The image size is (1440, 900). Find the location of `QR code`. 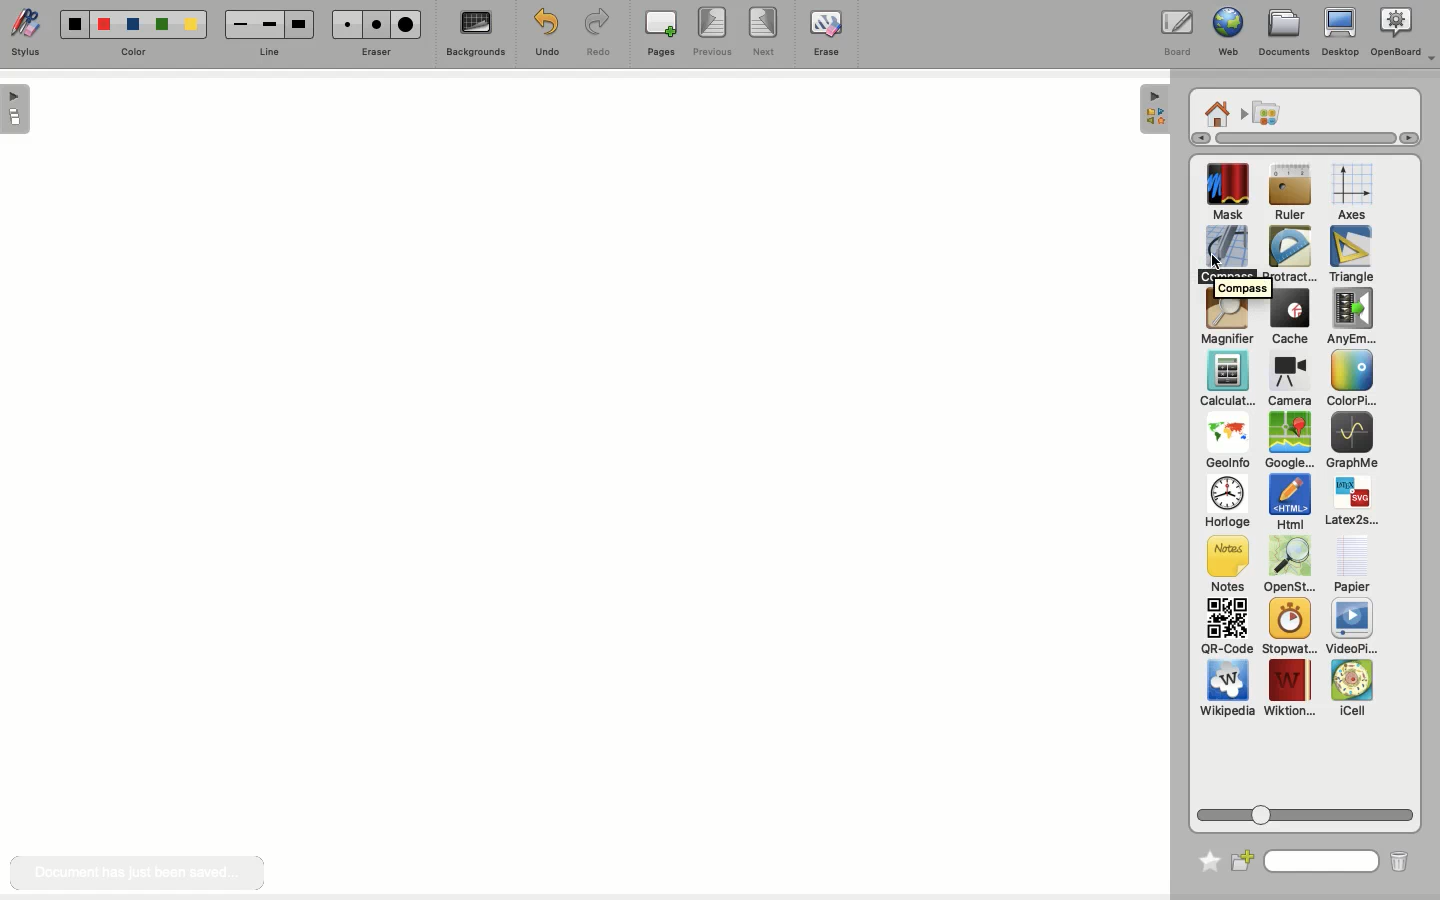

QR code is located at coordinates (1226, 629).